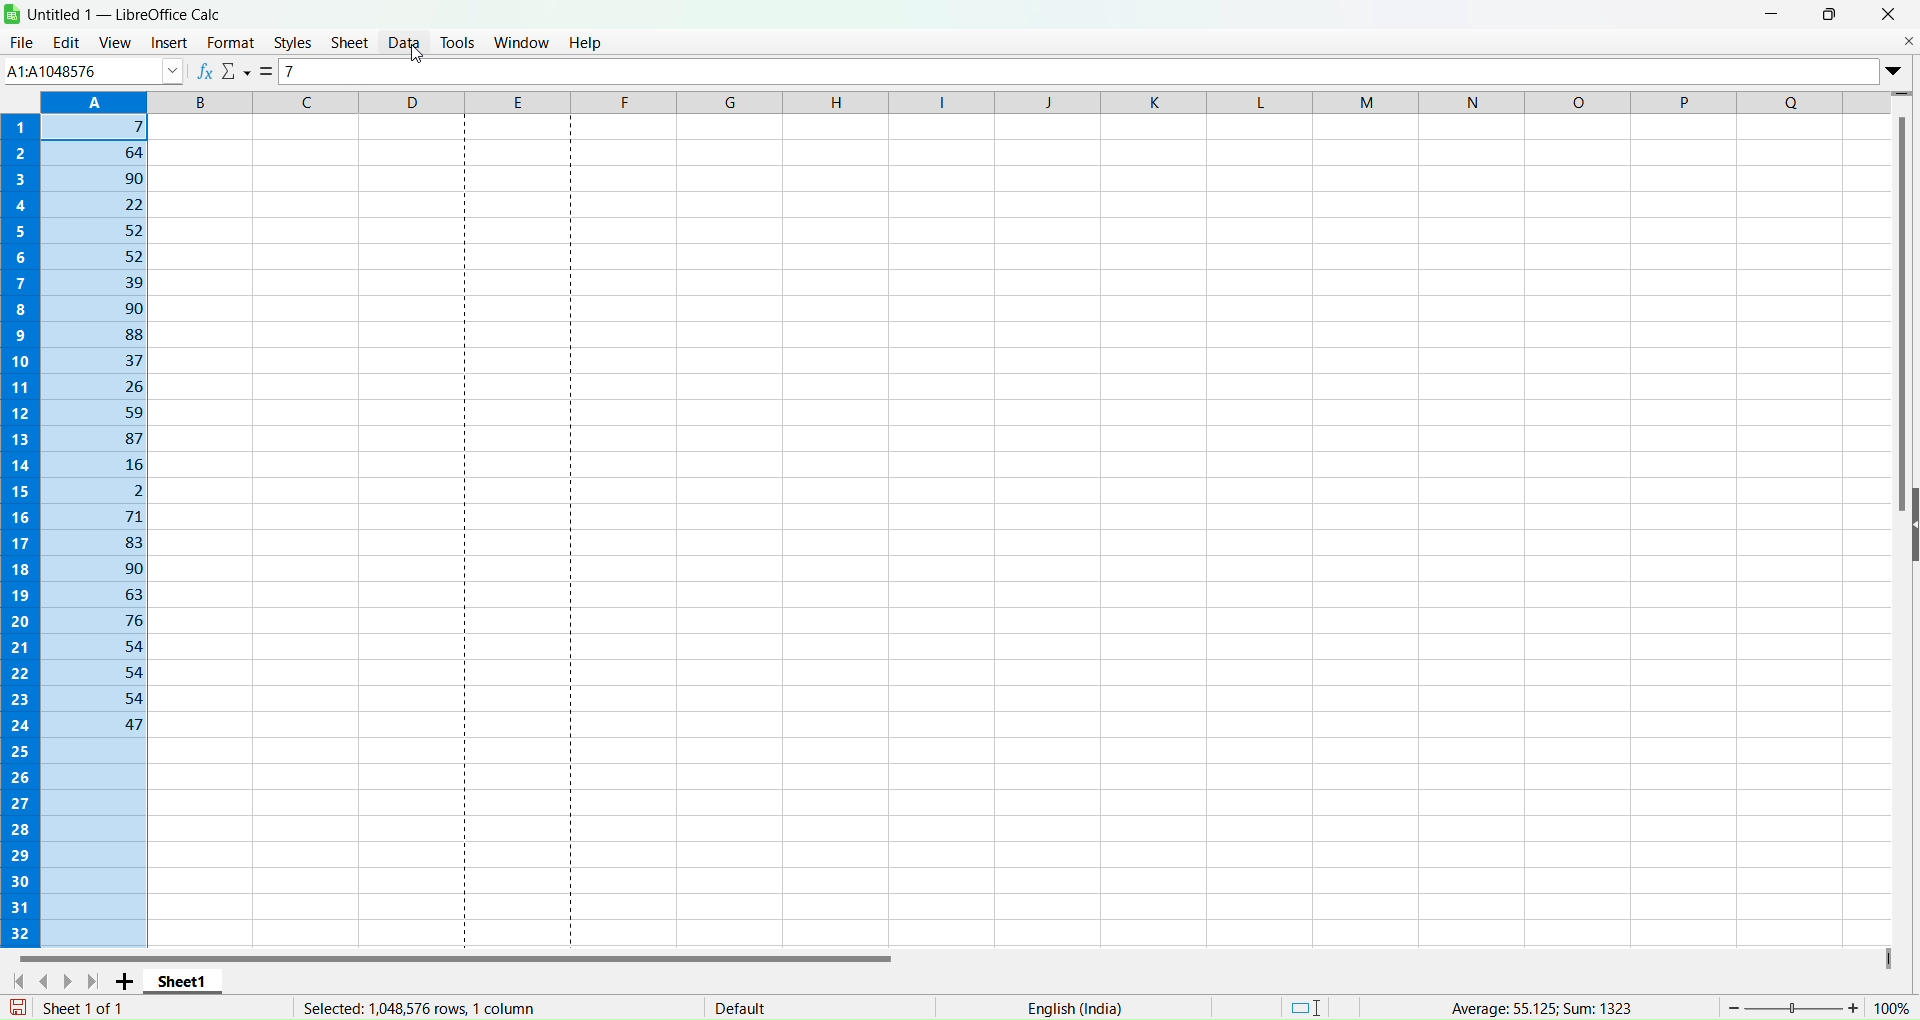  I want to click on First, so click(19, 981).